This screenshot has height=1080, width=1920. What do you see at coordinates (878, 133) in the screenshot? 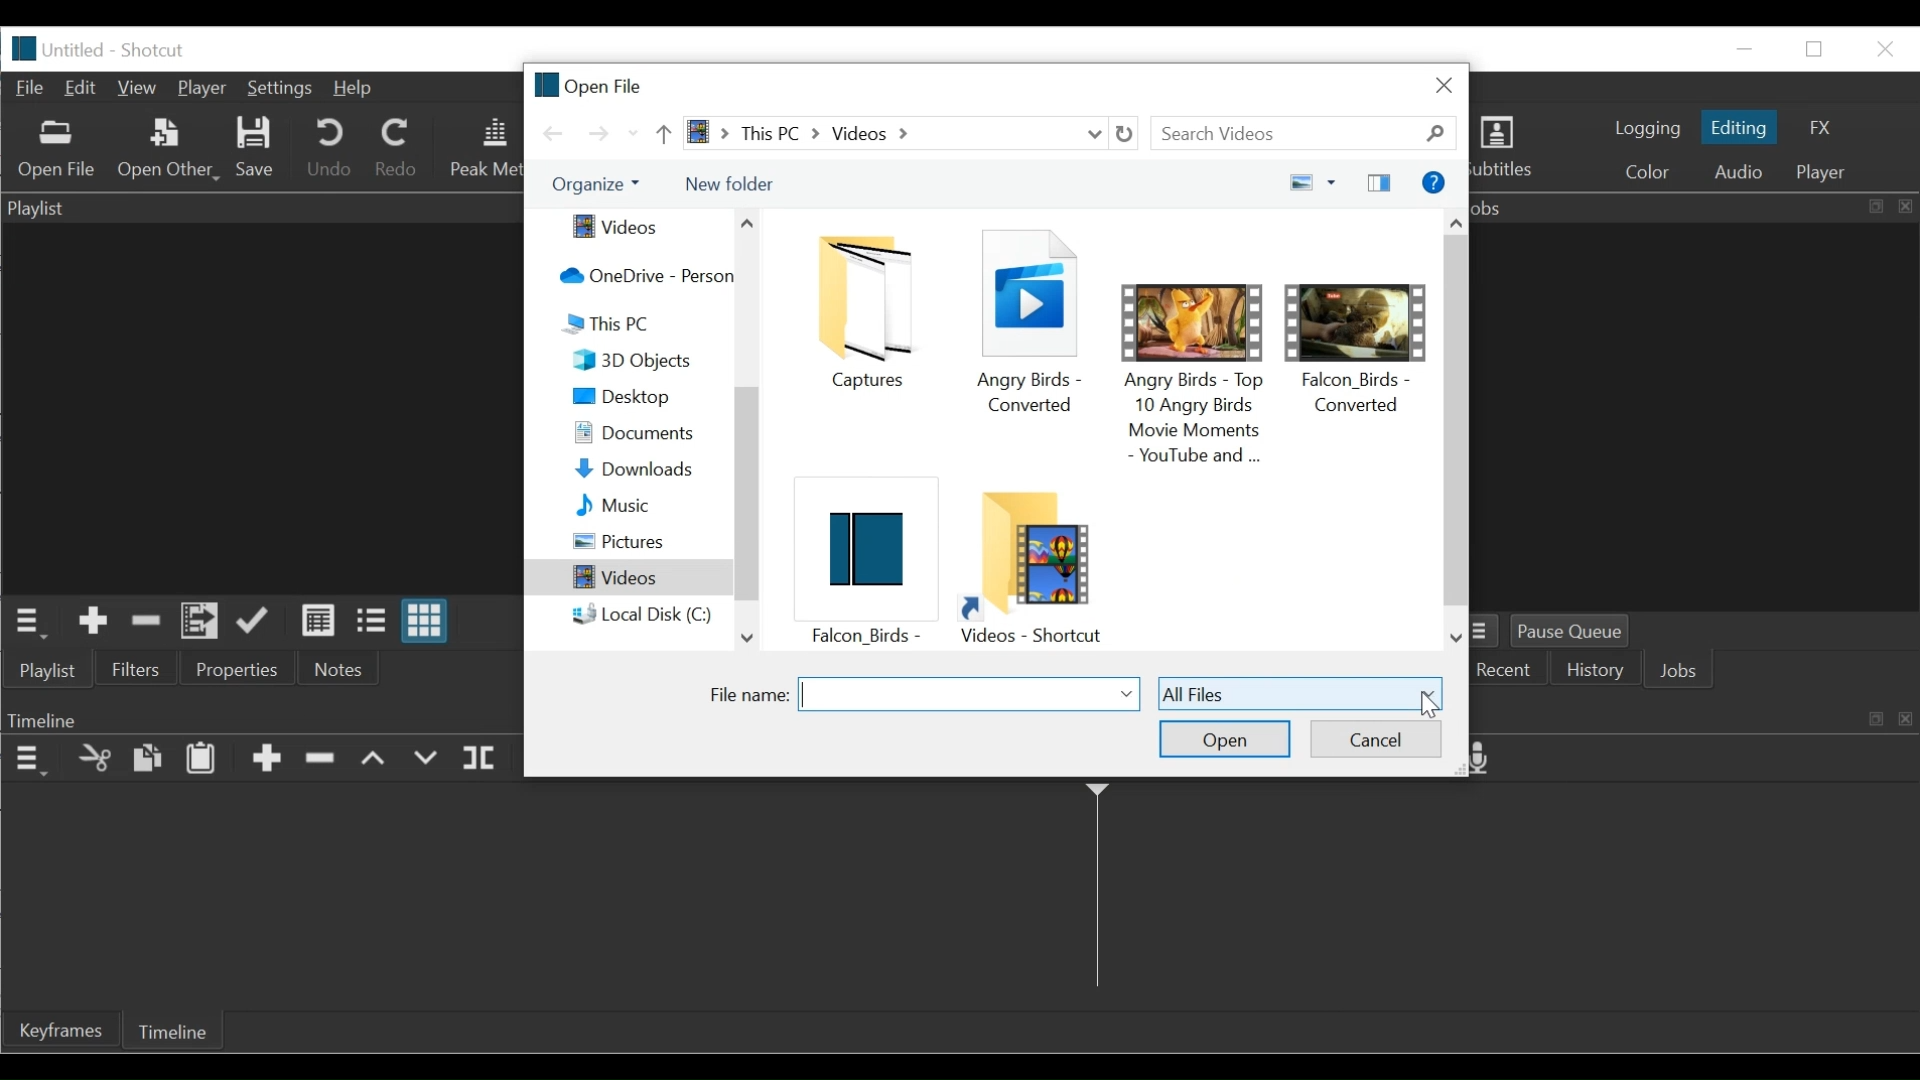
I see `> this PC > videos >` at bounding box center [878, 133].